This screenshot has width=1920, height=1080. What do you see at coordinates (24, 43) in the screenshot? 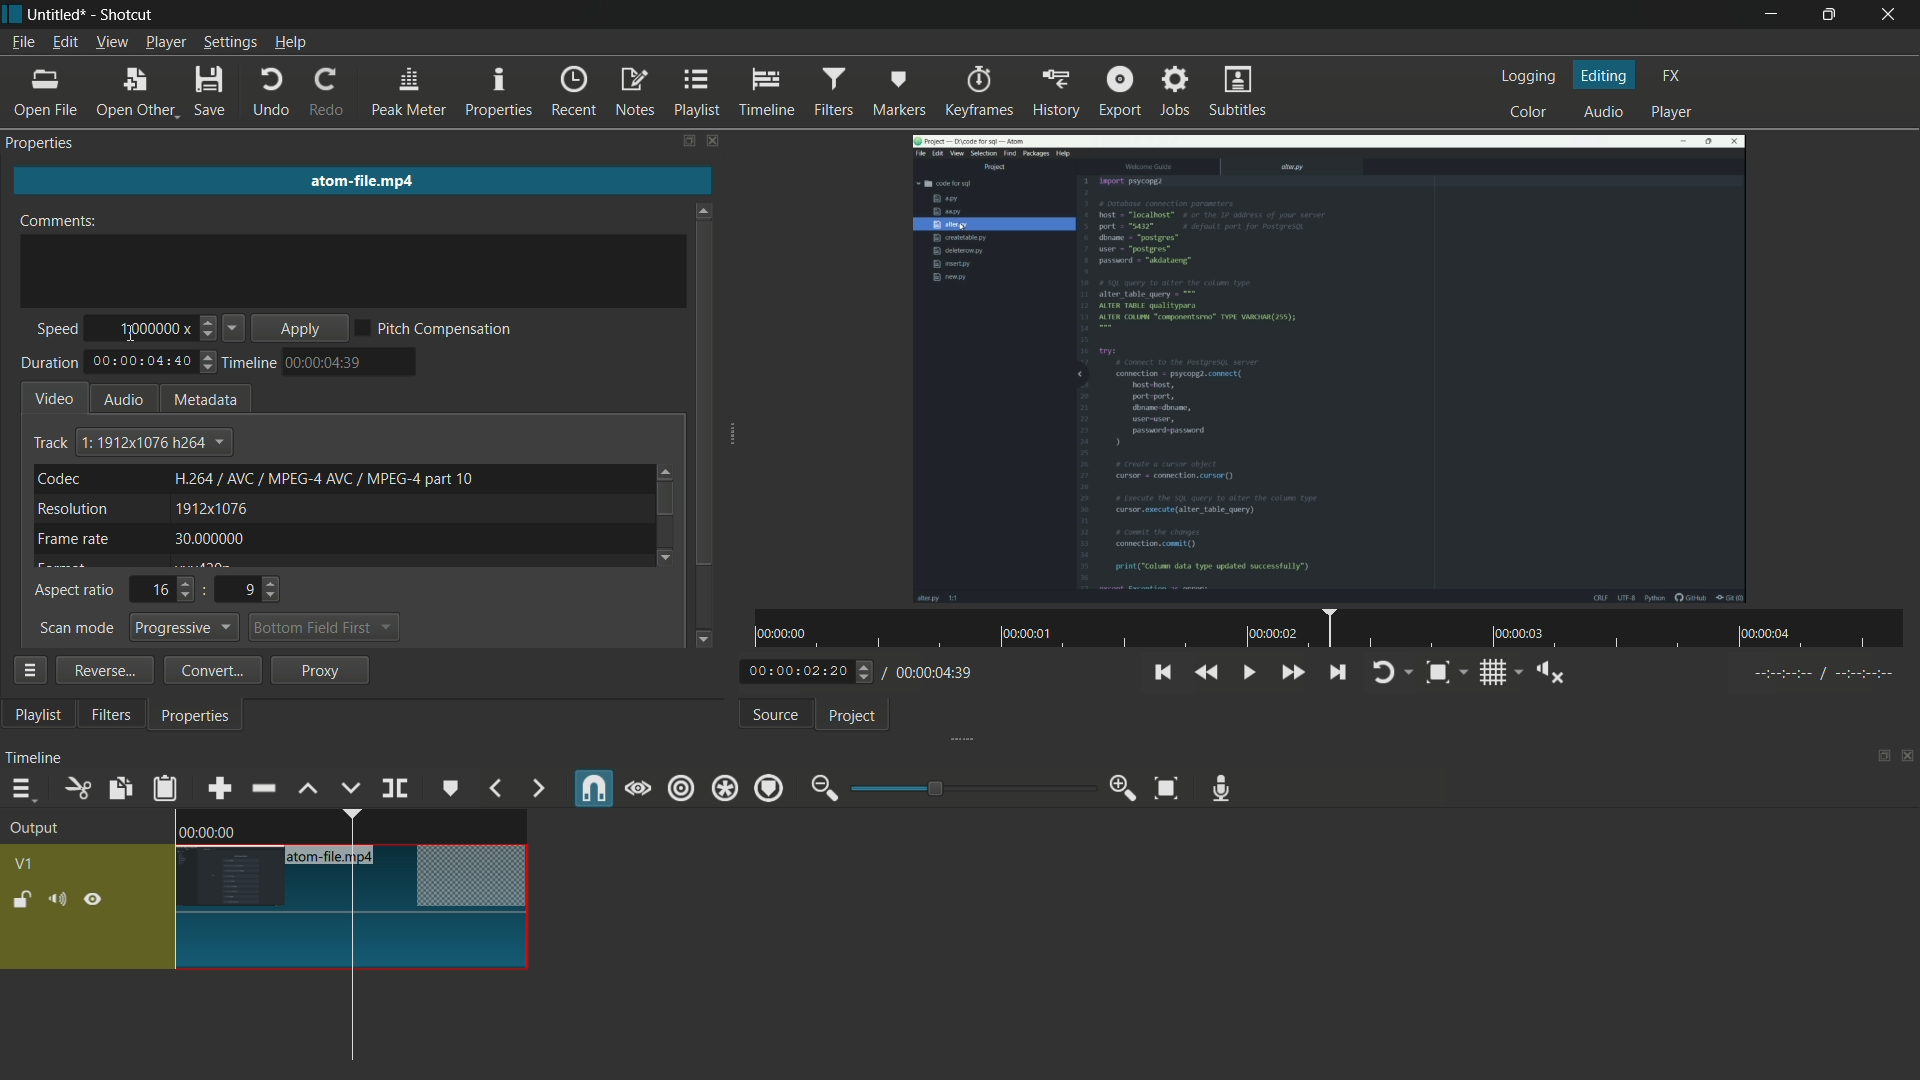
I see `file menu` at bounding box center [24, 43].